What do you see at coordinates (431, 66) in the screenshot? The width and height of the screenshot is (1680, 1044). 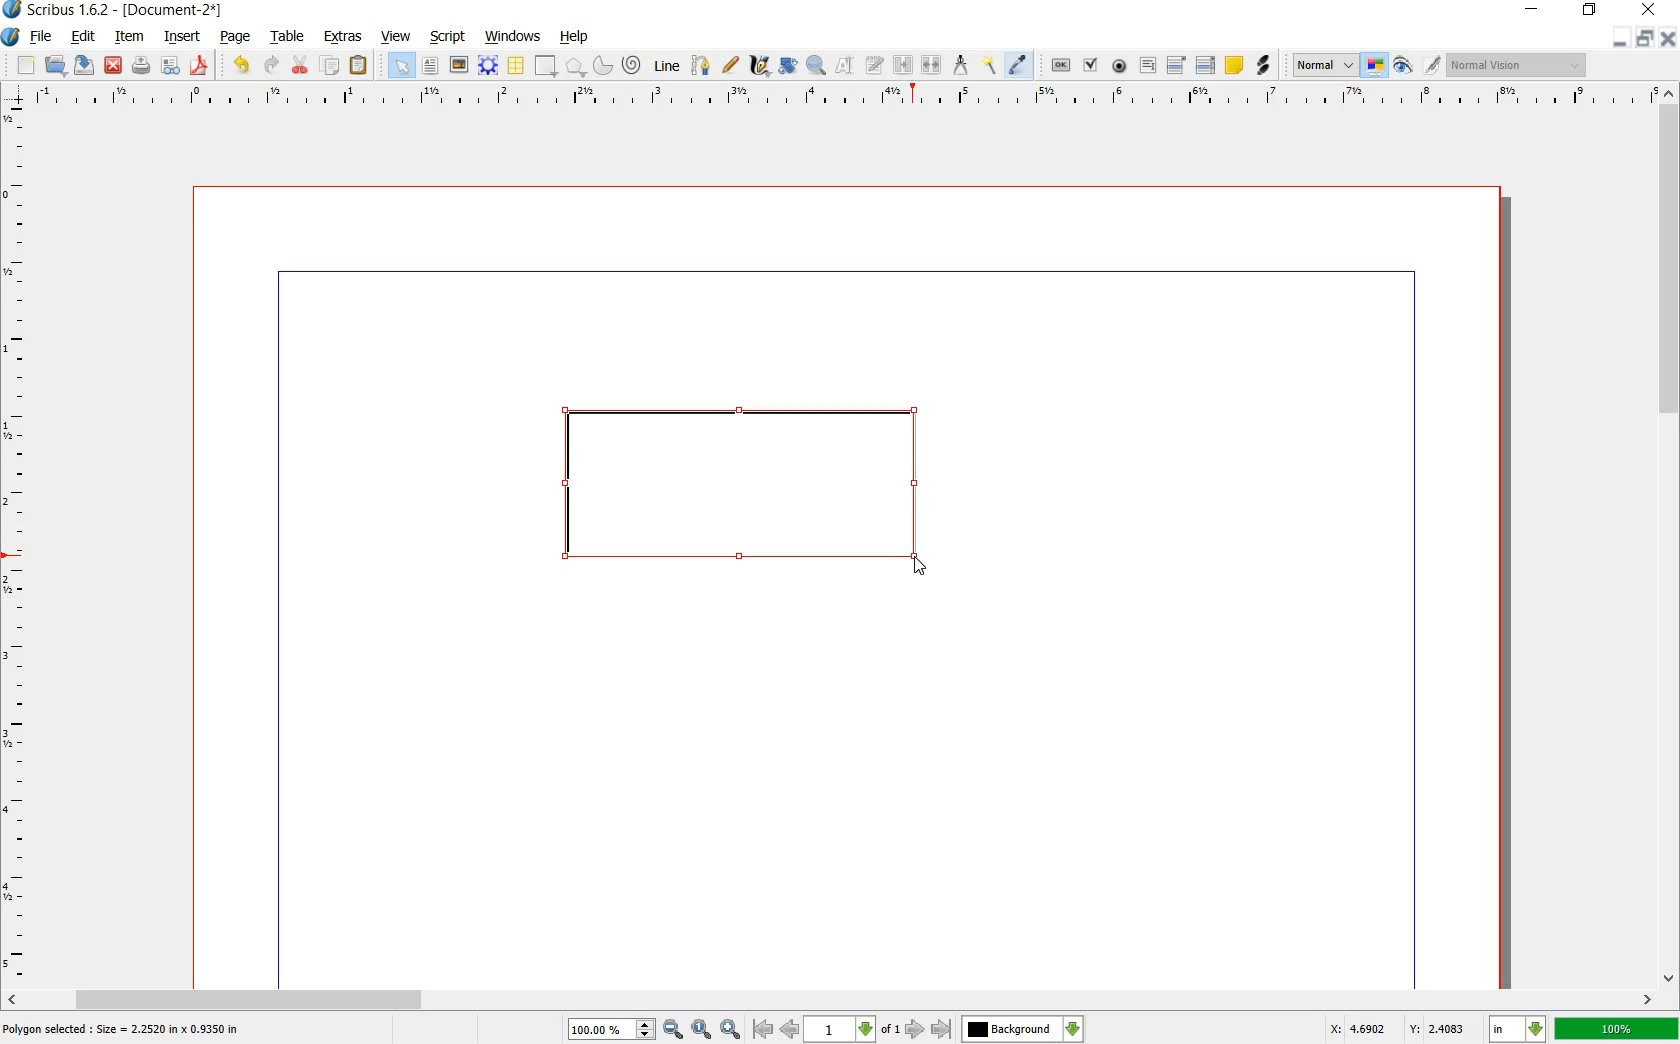 I see `TEXT FRAME` at bounding box center [431, 66].